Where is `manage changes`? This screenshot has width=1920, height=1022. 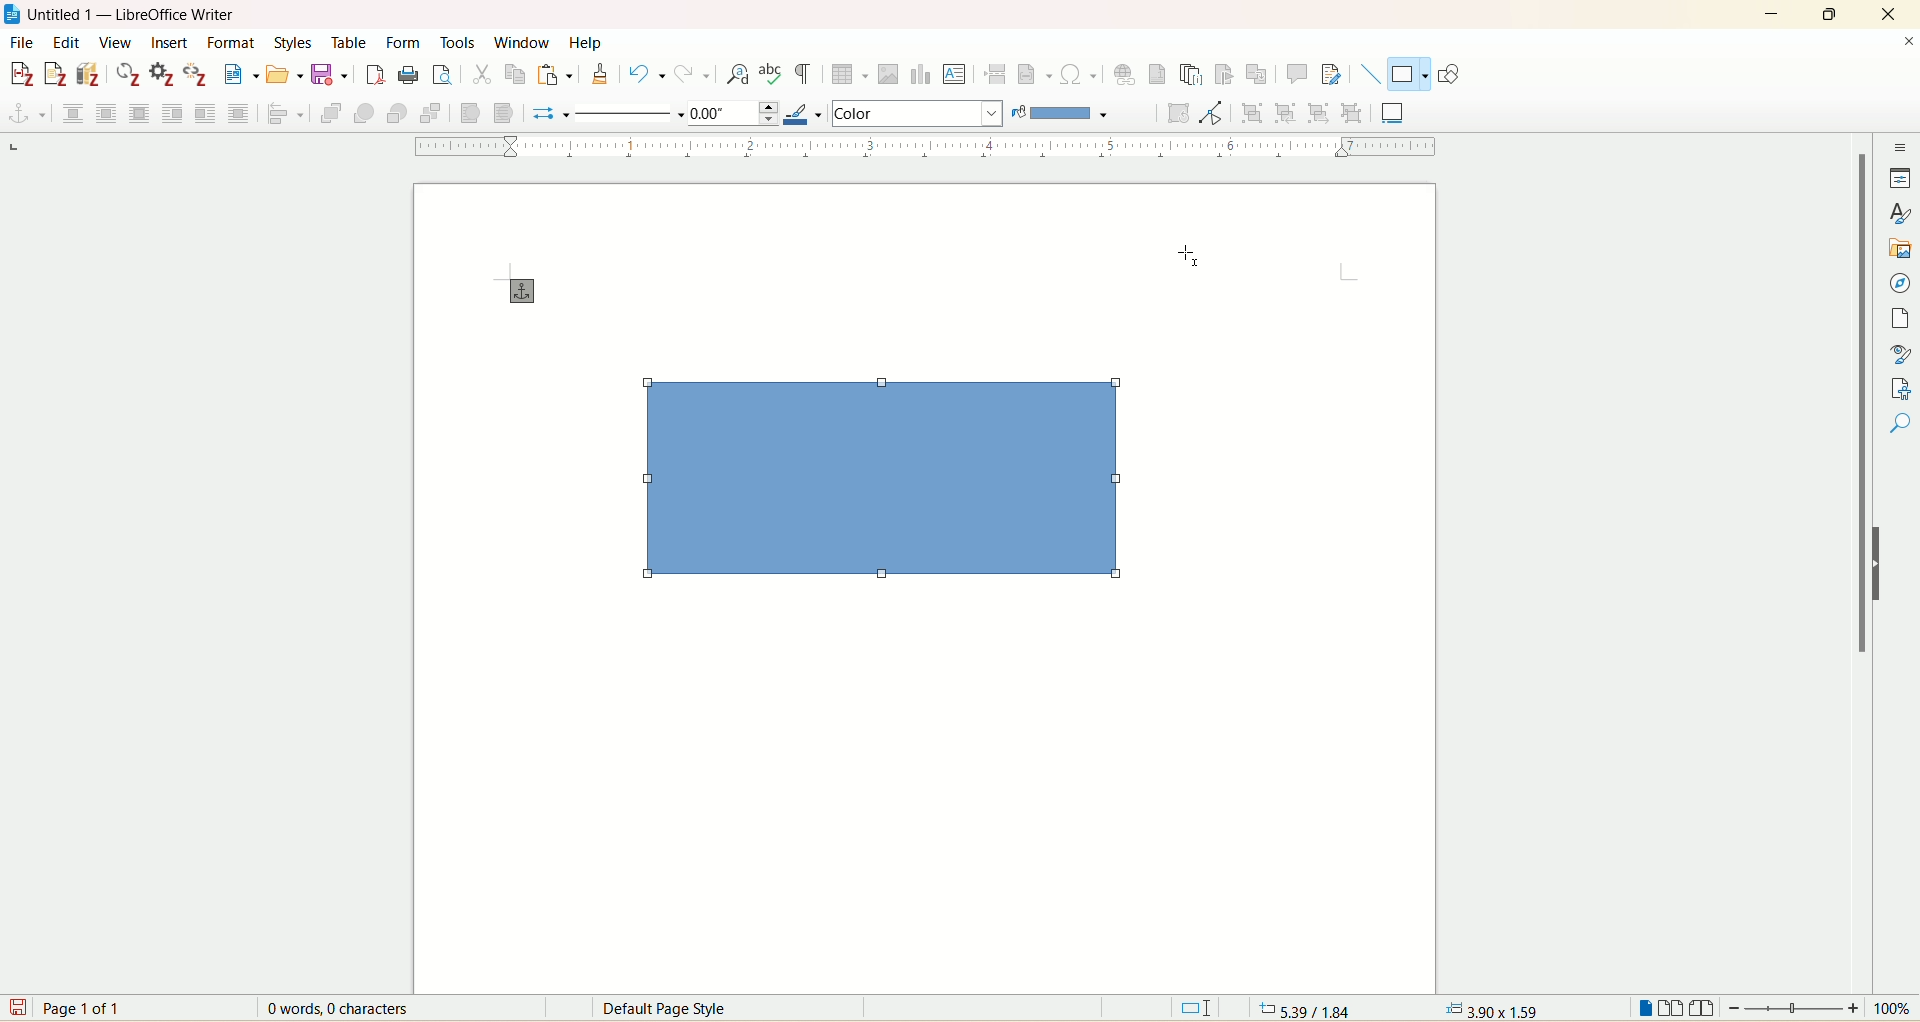 manage changes is located at coordinates (1902, 387).